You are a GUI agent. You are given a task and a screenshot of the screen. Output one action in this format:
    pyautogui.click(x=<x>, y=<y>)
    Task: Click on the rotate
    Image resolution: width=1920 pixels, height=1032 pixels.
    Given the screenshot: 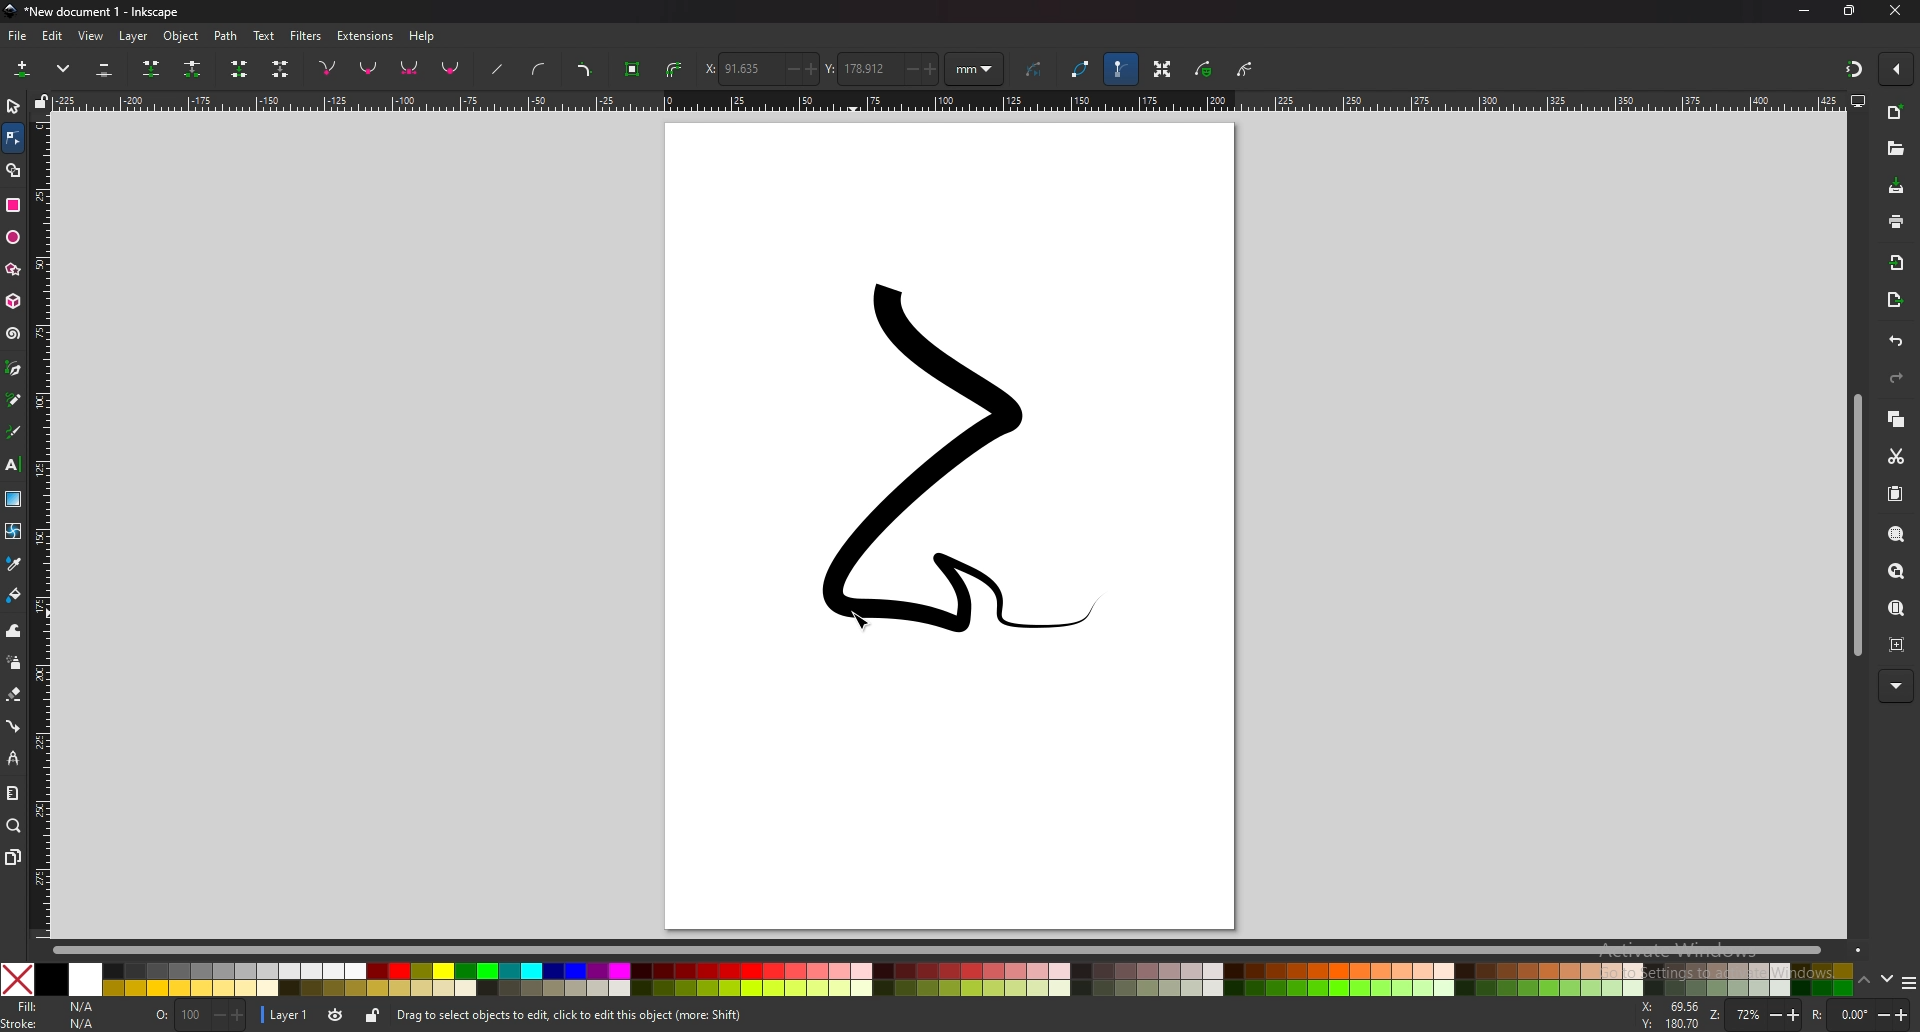 What is the action you would take?
    pyautogui.click(x=1858, y=1013)
    